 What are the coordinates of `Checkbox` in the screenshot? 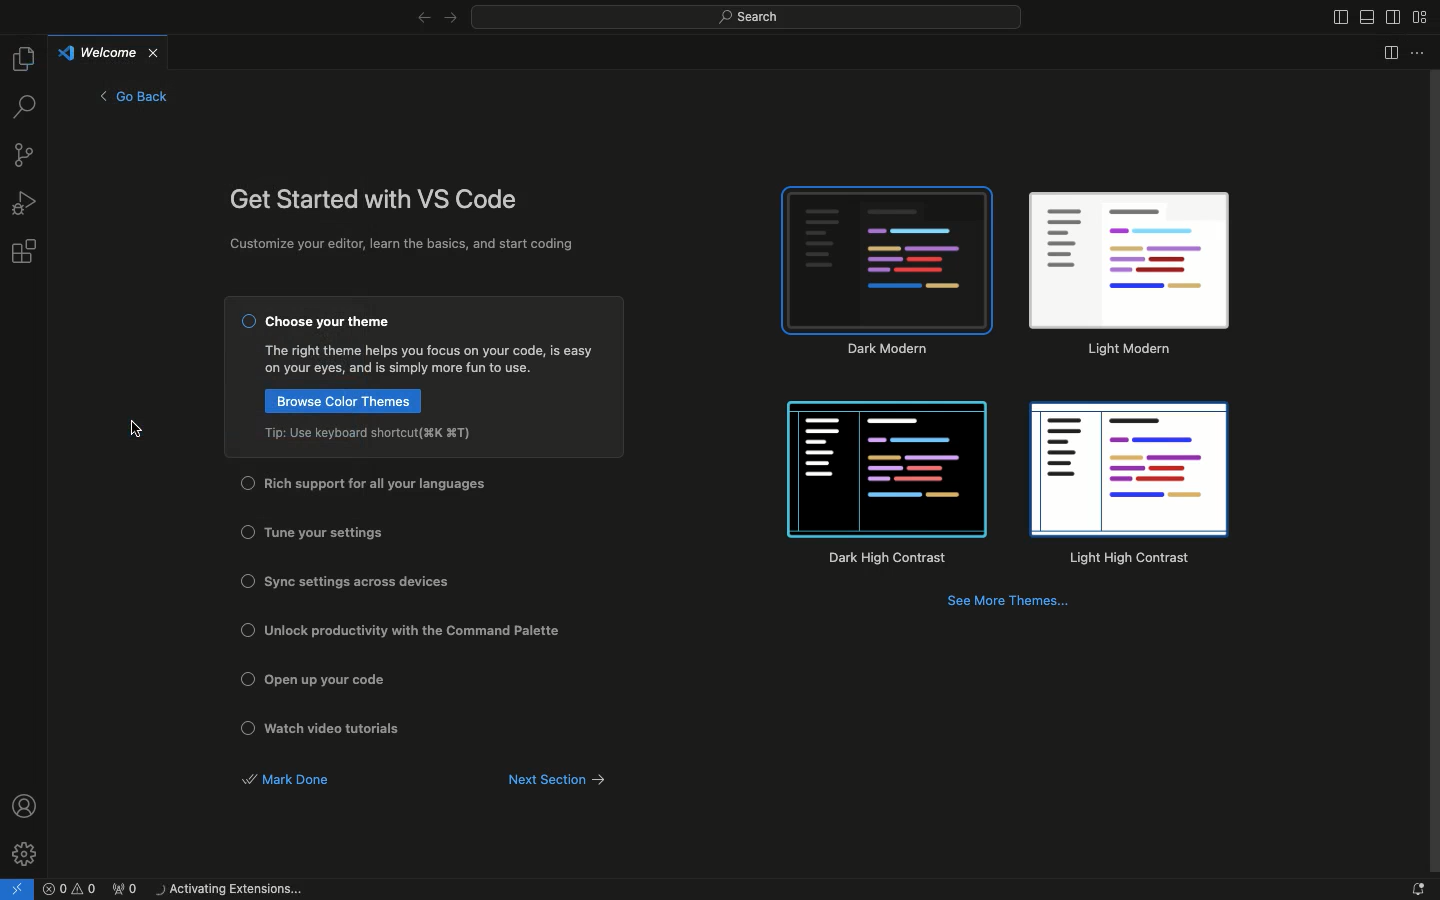 It's located at (244, 580).